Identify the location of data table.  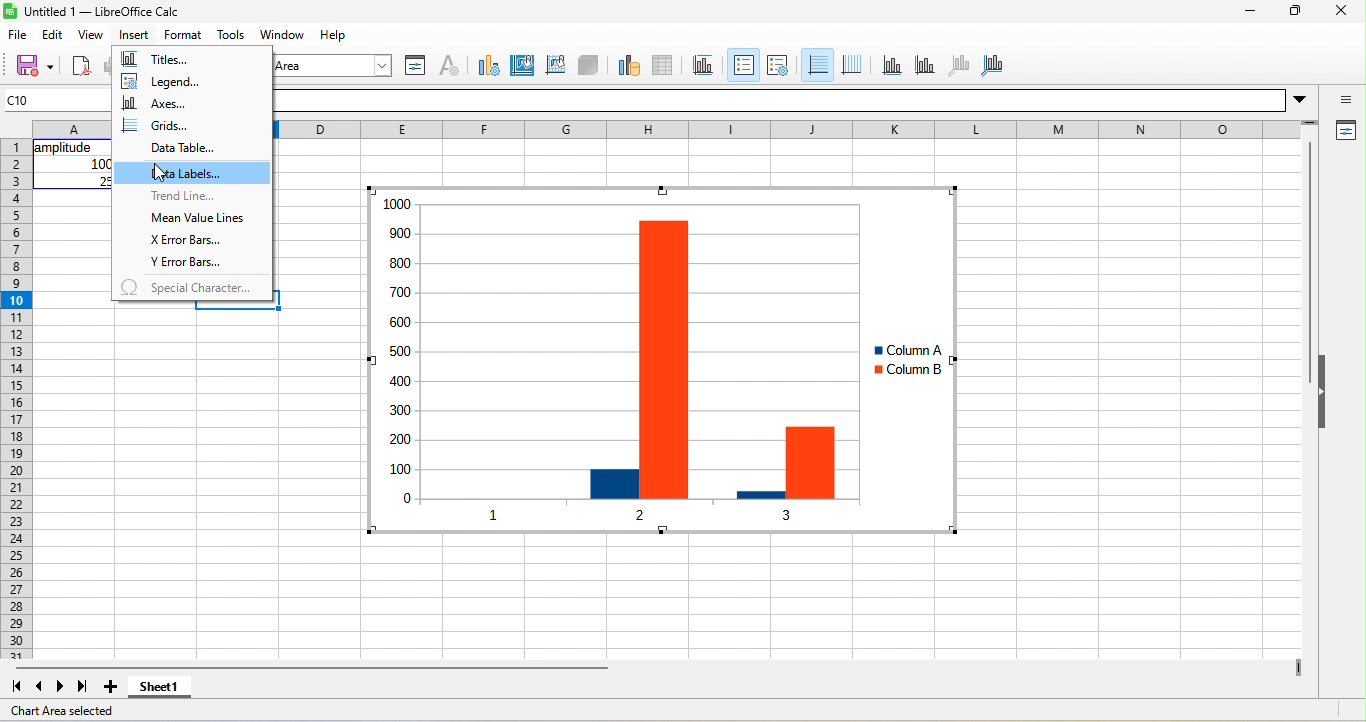
(670, 63).